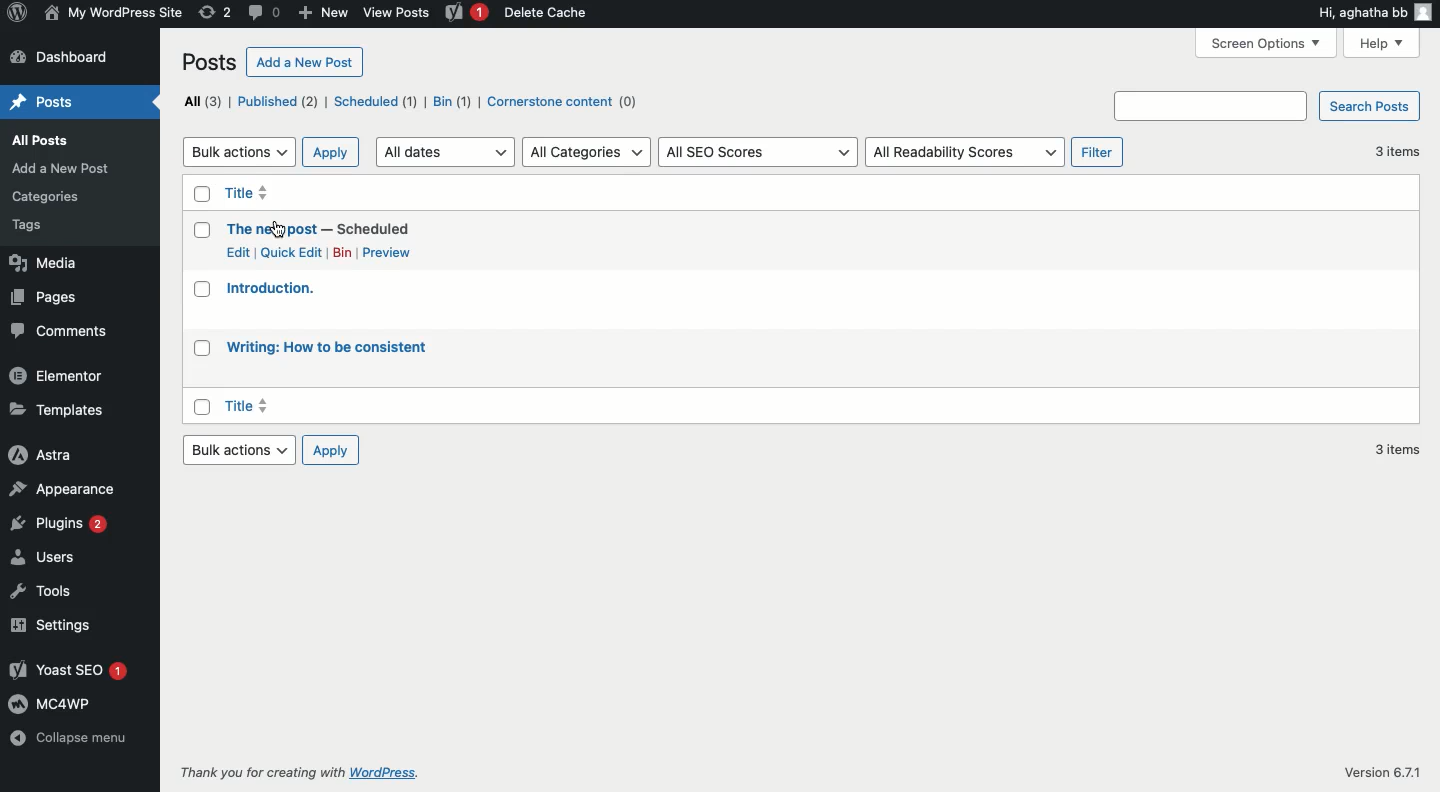 This screenshot has height=792, width=1440. What do you see at coordinates (202, 407) in the screenshot?
I see `checkbox` at bounding box center [202, 407].